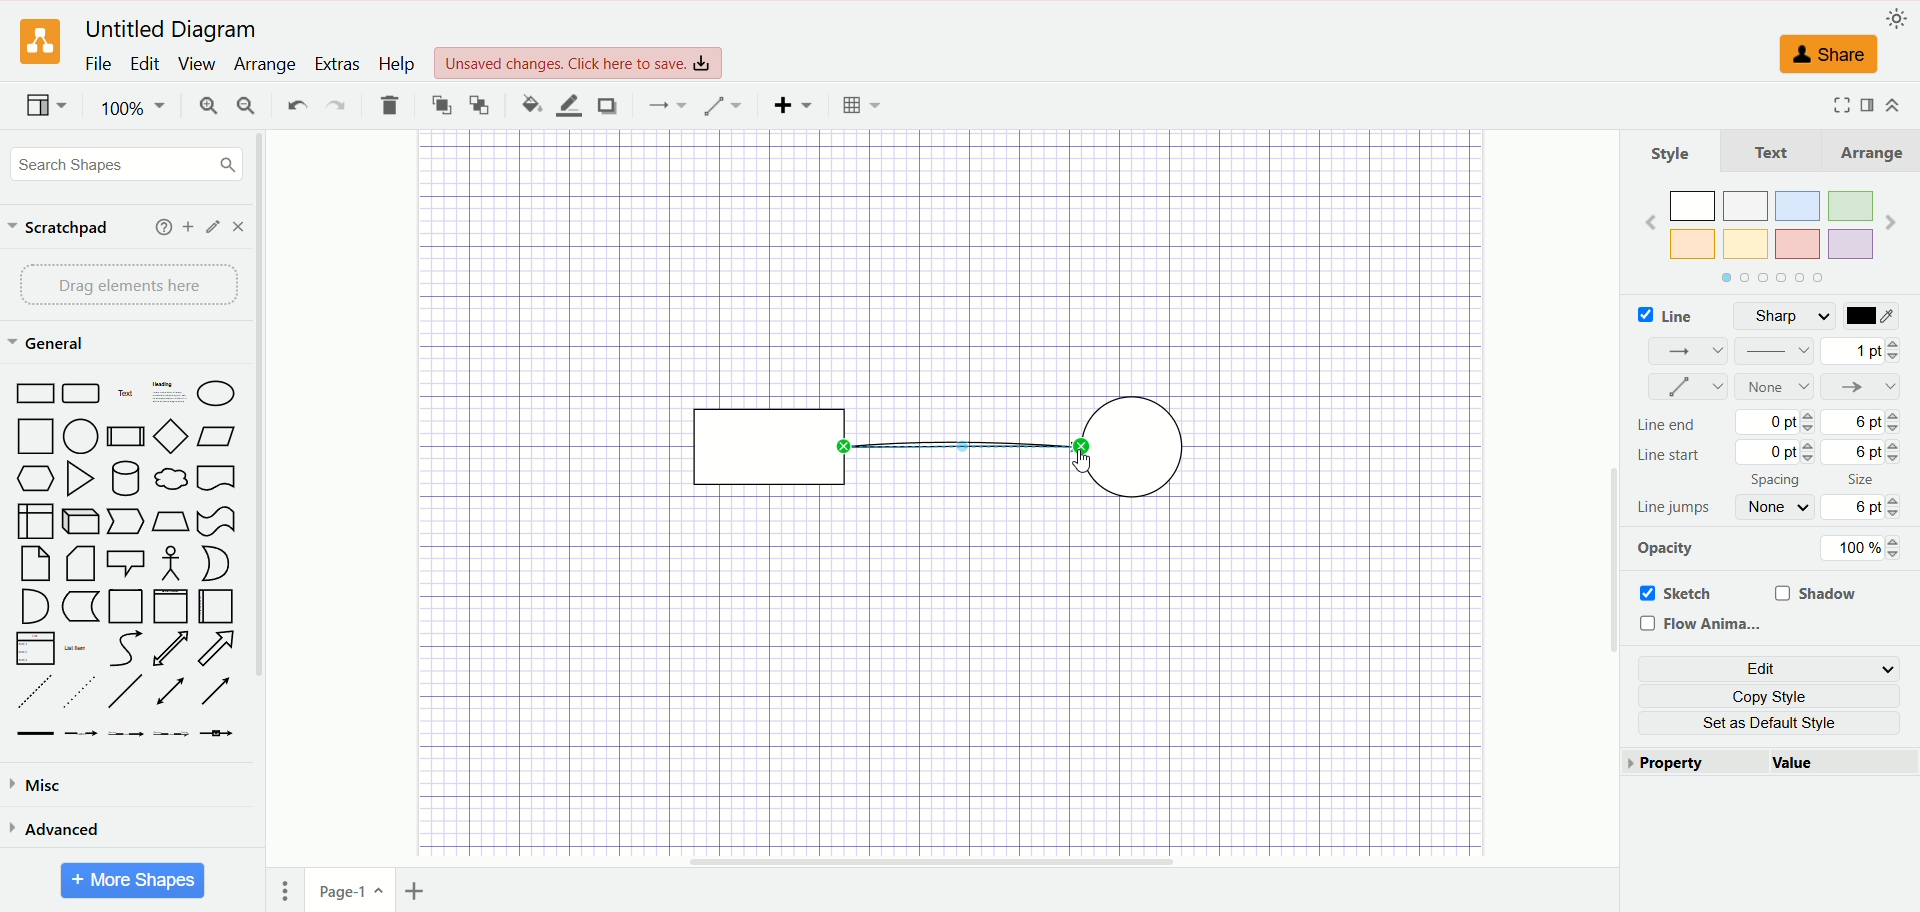 The image size is (1920, 912). What do you see at coordinates (1133, 447) in the screenshot?
I see `Circle` at bounding box center [1133, 447].